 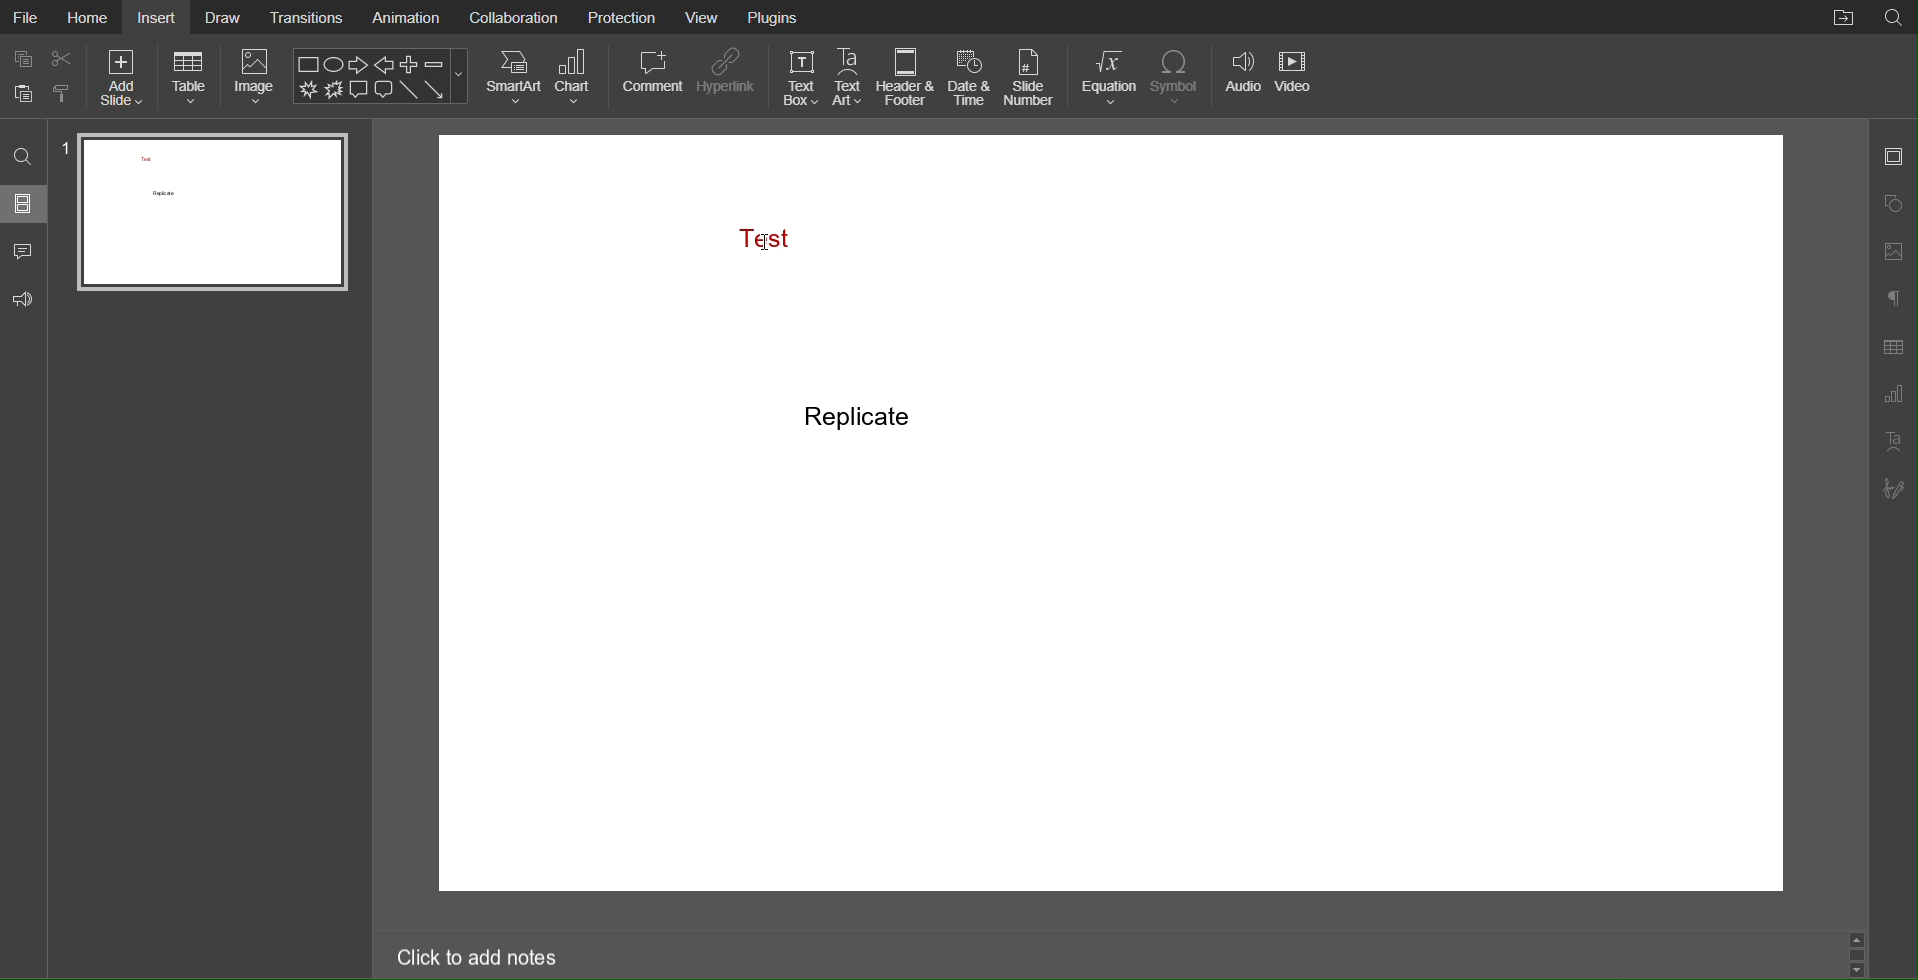 I want to click on Table Settings, so click(x=1894, y=347).